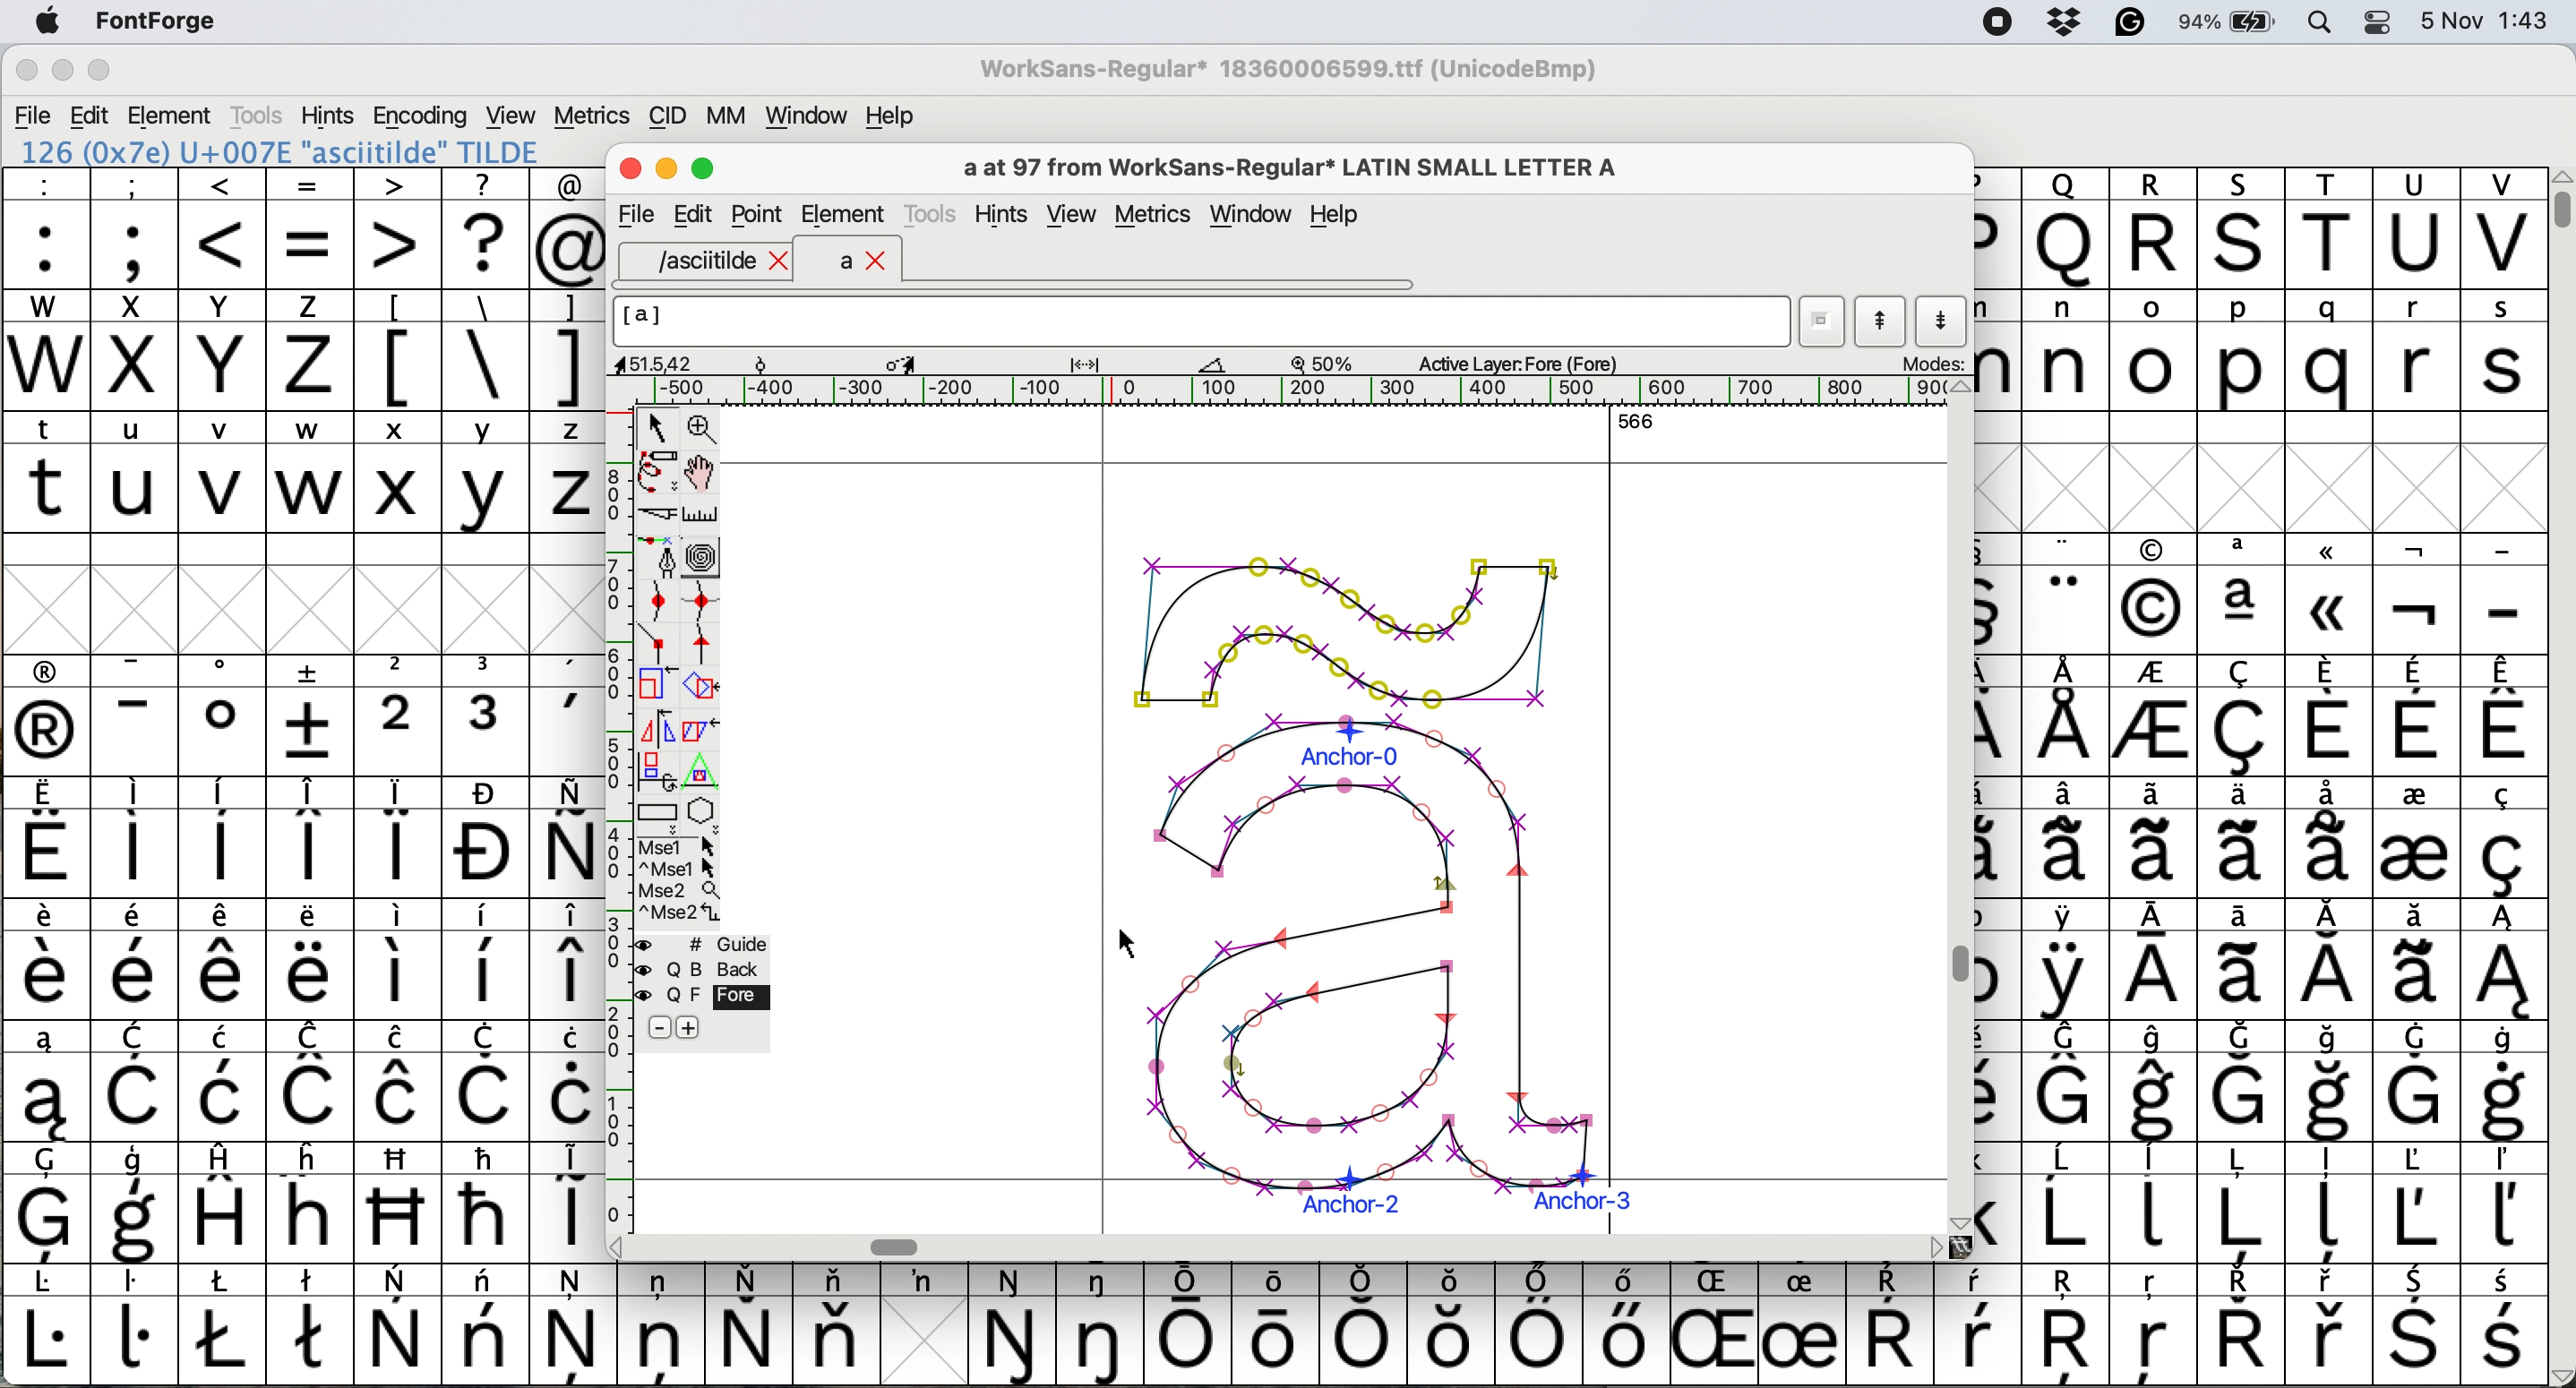 The width and height of the screenshot is (2576, 1388). Describe the element at coordinates (2152, 595) in the screenshot. I see `` at that location.